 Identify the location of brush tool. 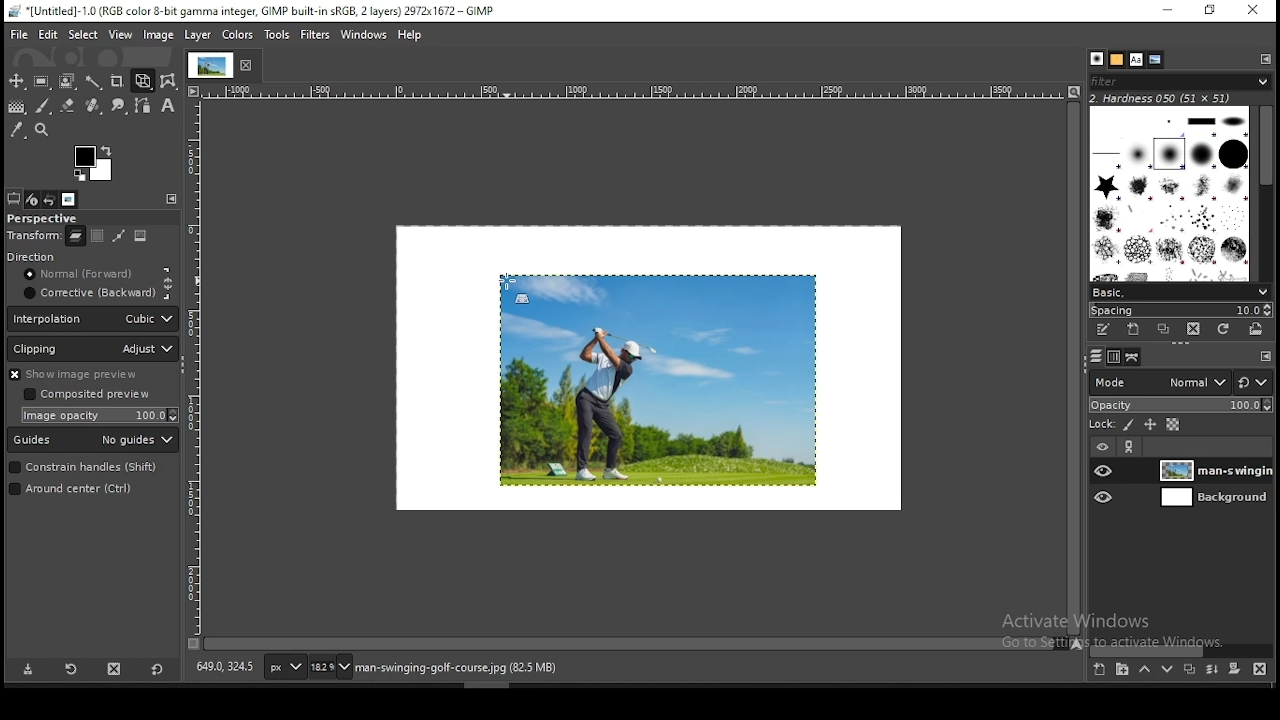
(44, 105).